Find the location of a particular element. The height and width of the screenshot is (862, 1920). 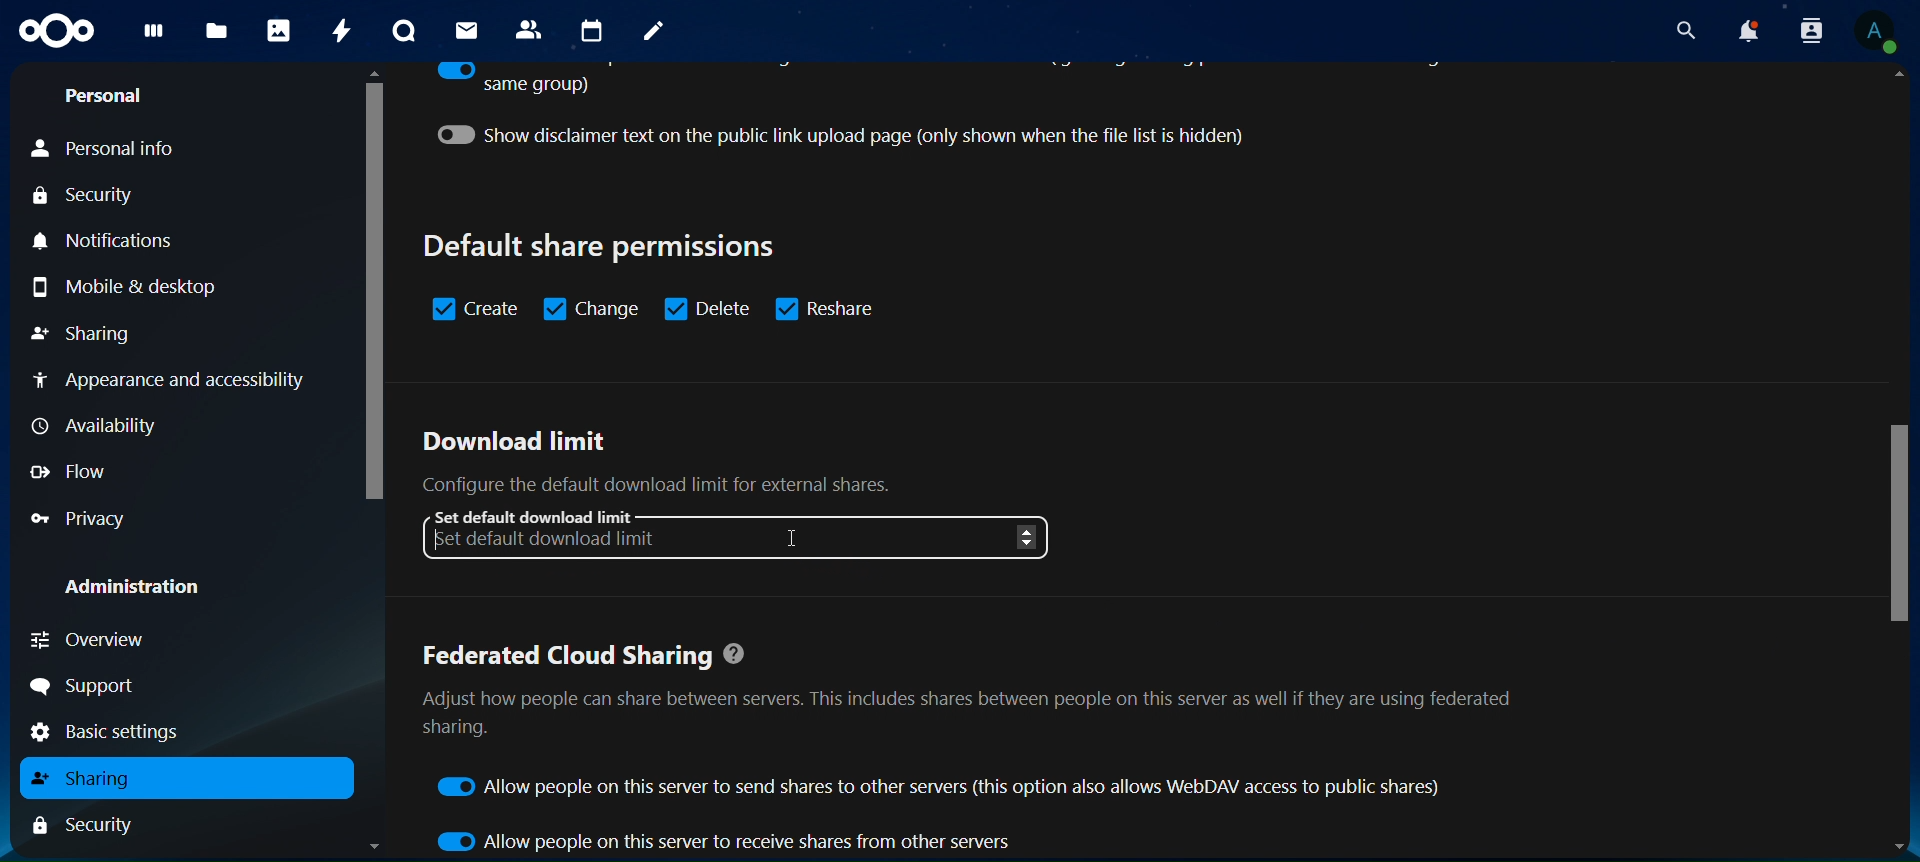

sharing is located at coordinates (84, 778).